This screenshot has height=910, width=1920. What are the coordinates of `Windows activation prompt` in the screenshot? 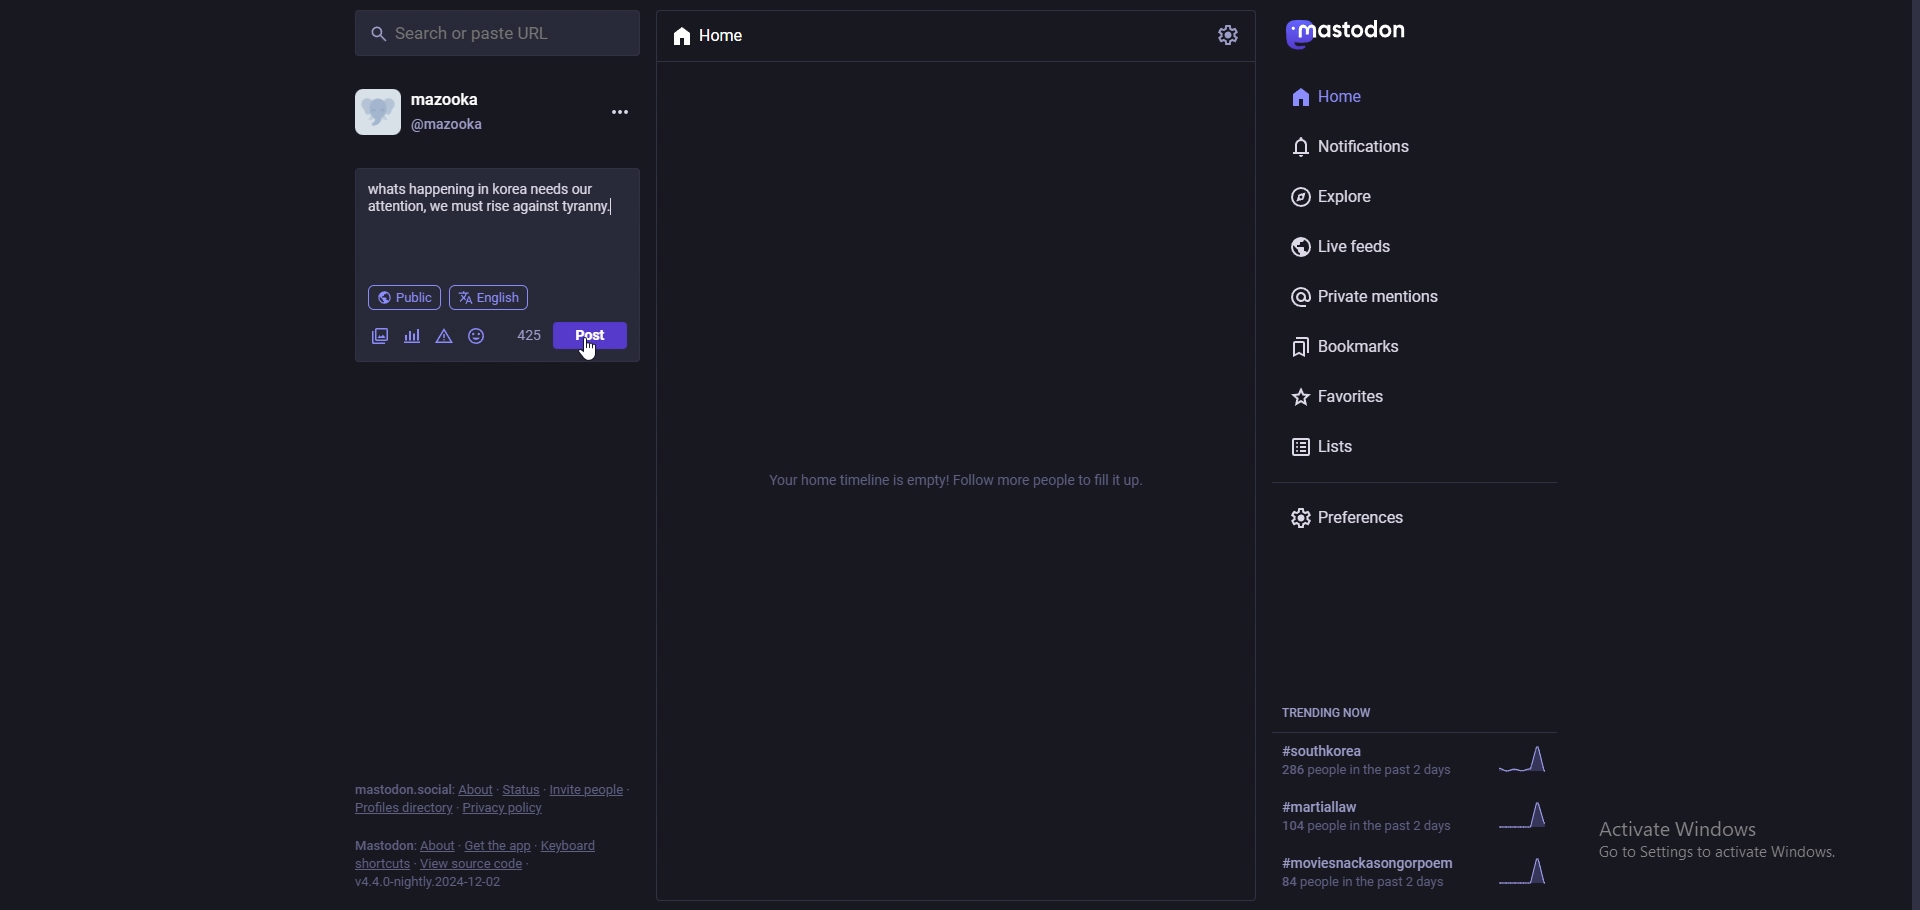 It's located at (1718, 837).